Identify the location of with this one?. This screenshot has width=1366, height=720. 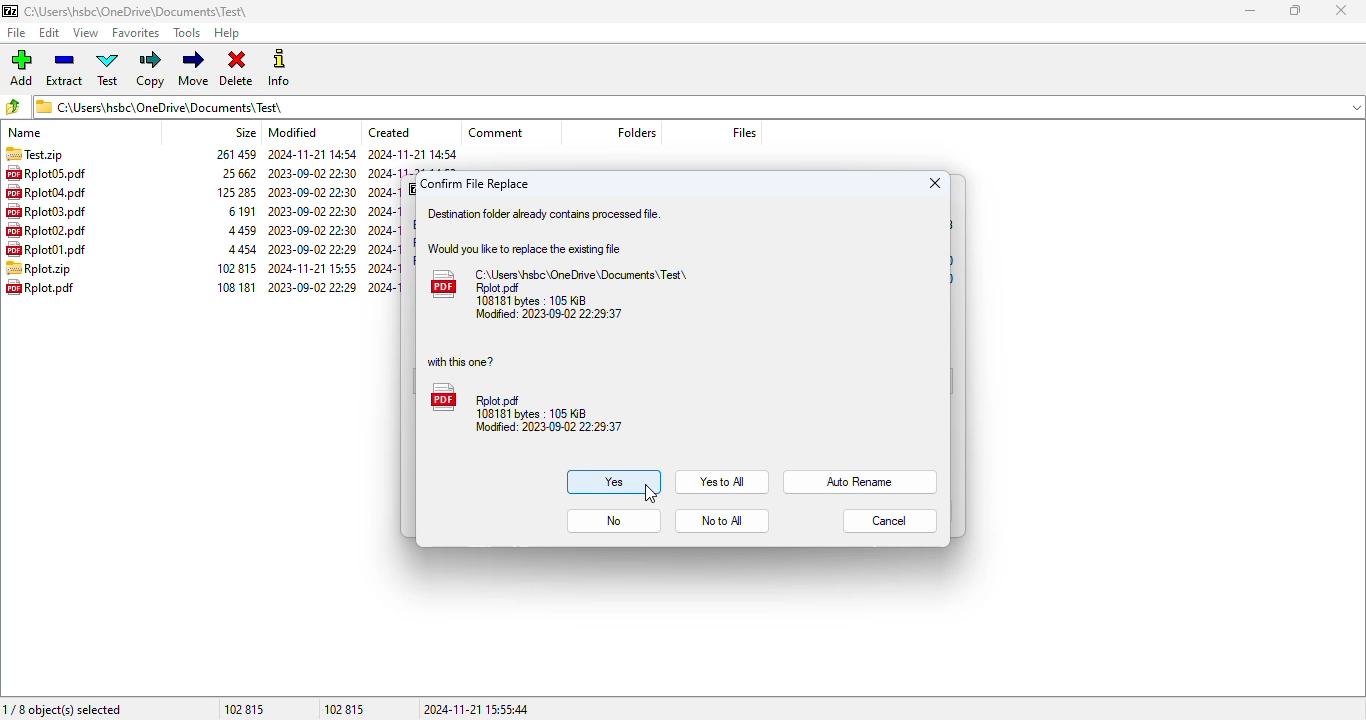
(459, 361).